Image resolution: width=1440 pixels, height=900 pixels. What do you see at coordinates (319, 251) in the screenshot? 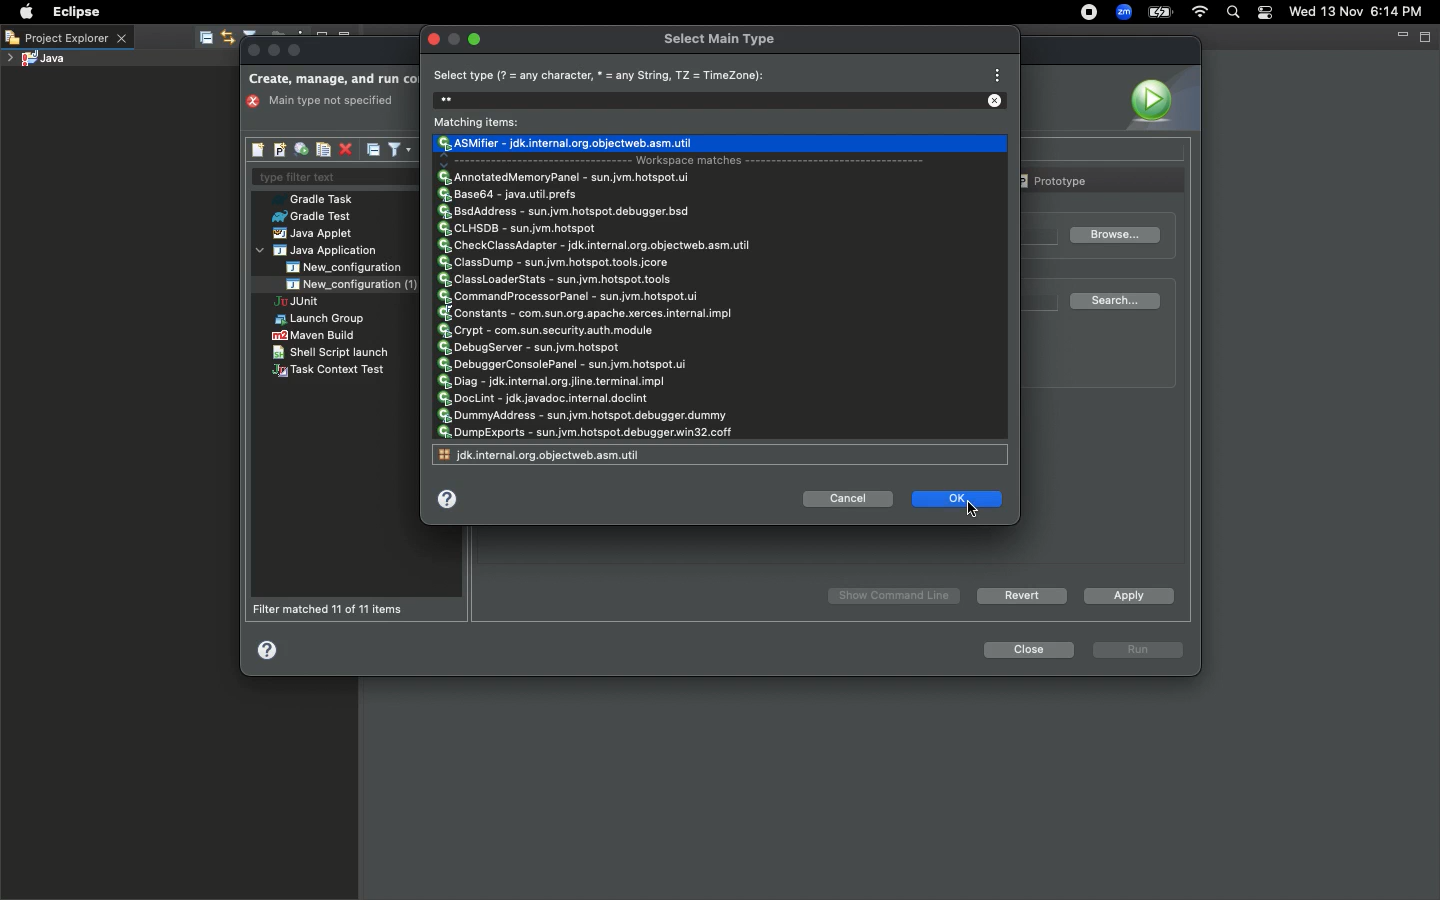
I see `Java application` at bounding box center [319, 251].